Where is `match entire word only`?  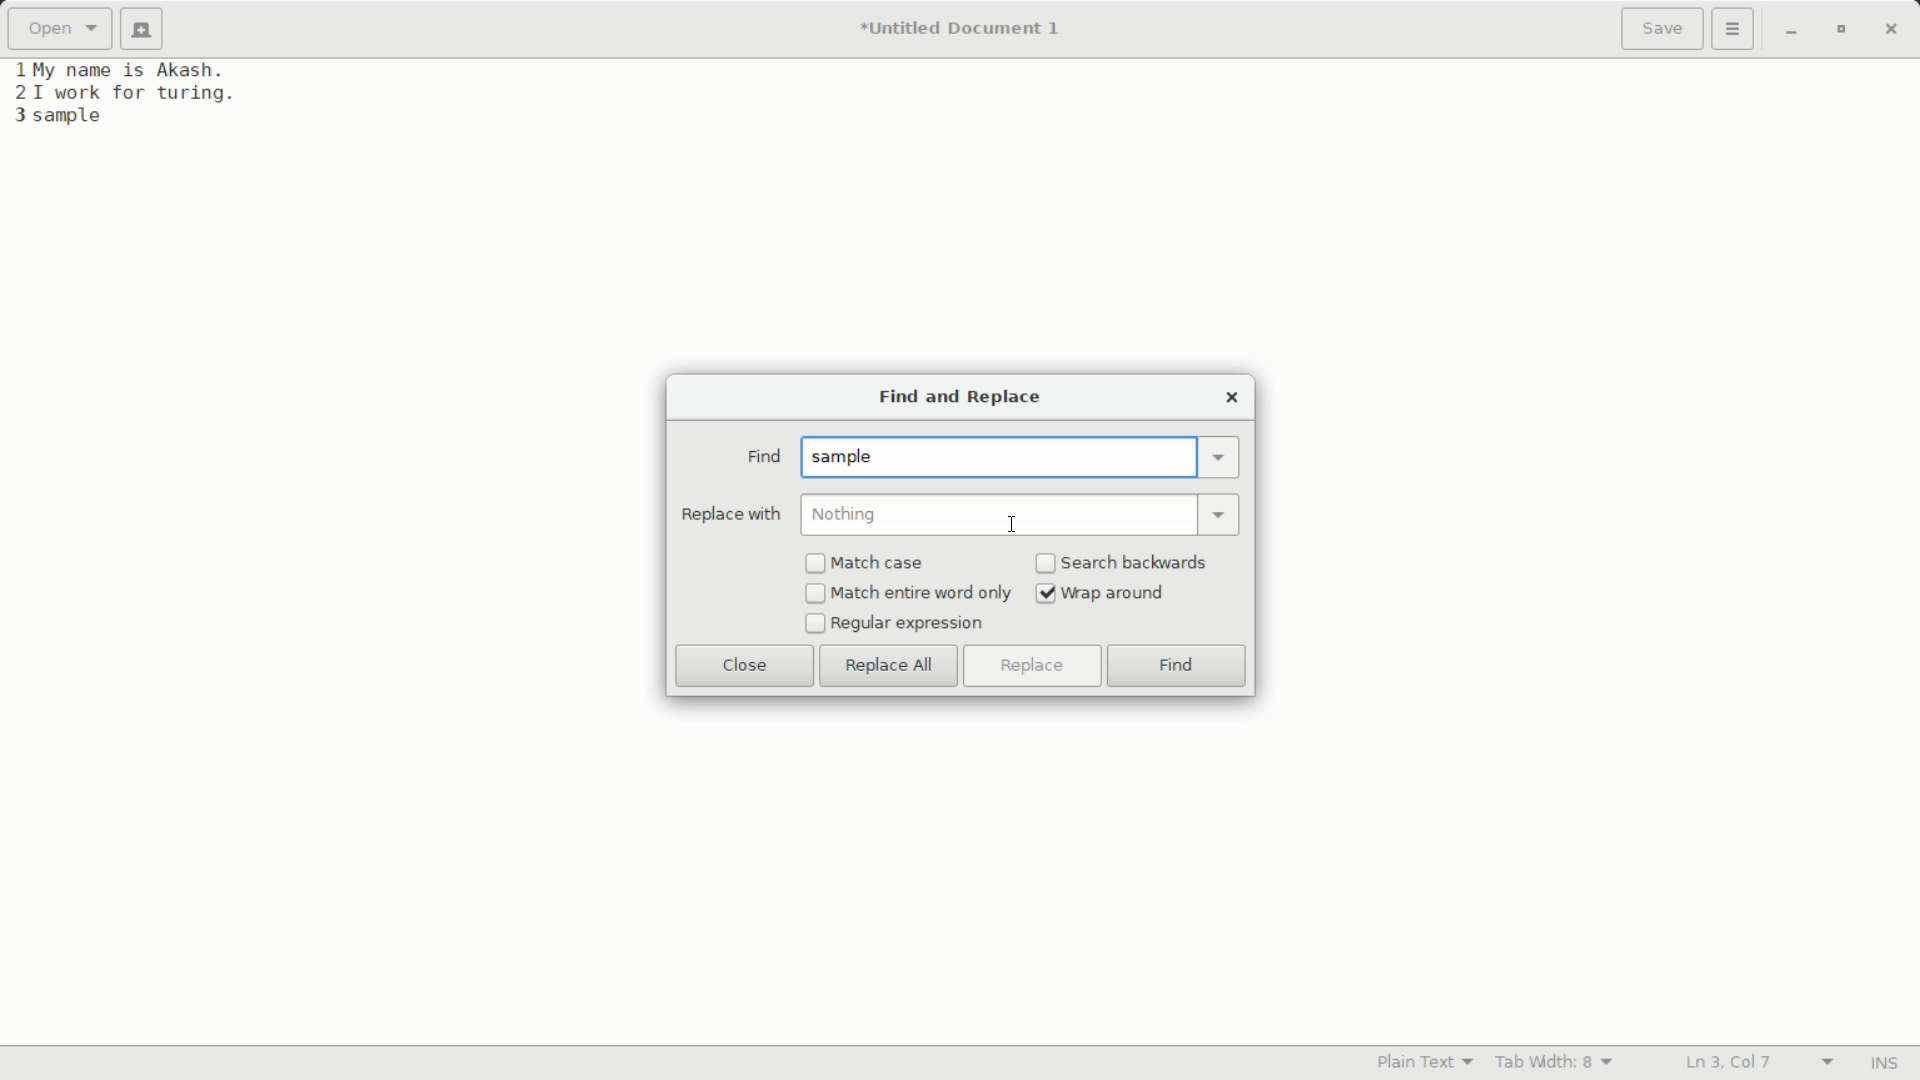 match entire word only is located at coordinates (922, 593).